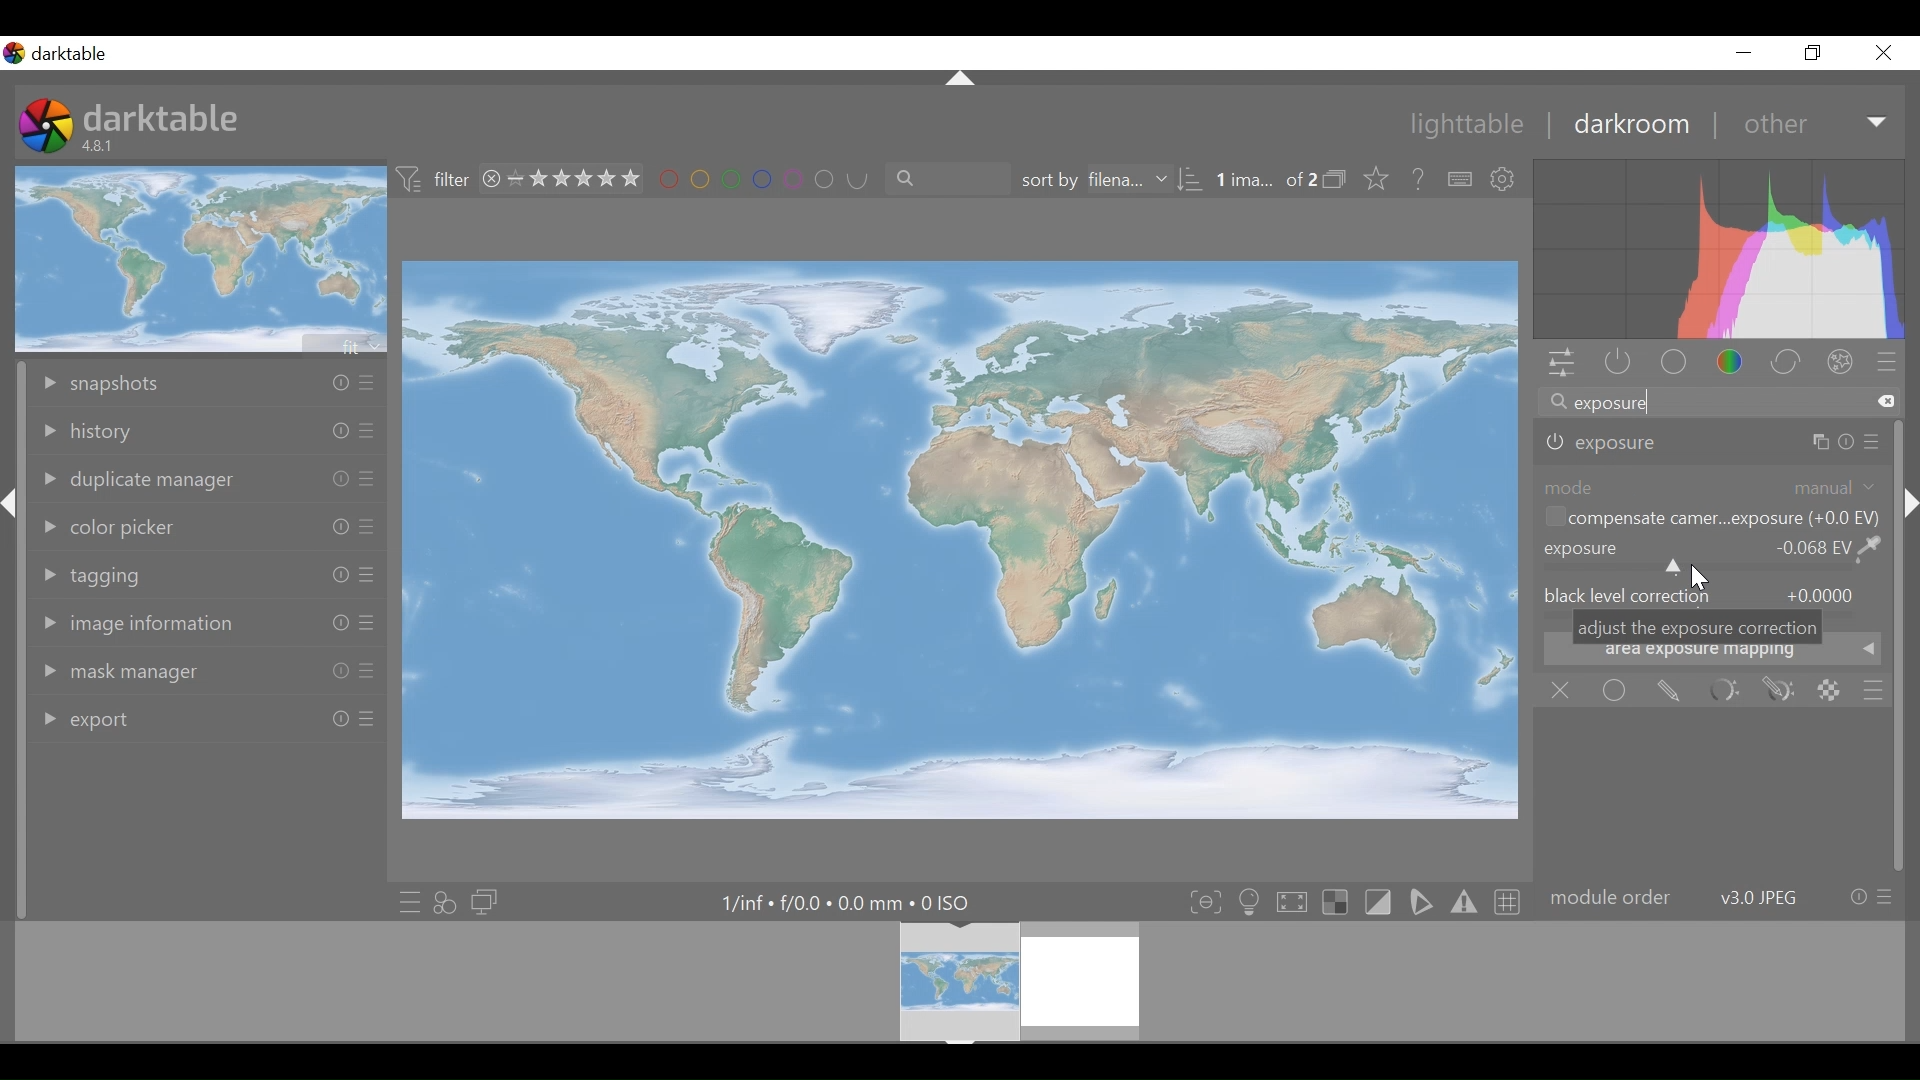  What do you see at coordinates (161, 117) in the screenshot?
I see `darktable` at bounding box center [161, 117].